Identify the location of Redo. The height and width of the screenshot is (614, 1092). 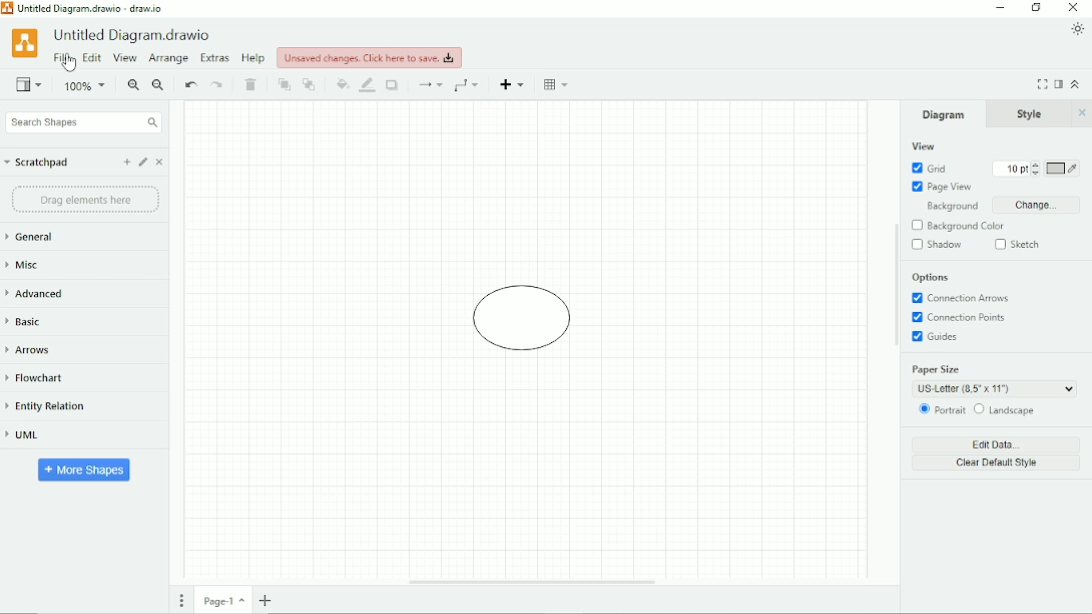
(218, 85).